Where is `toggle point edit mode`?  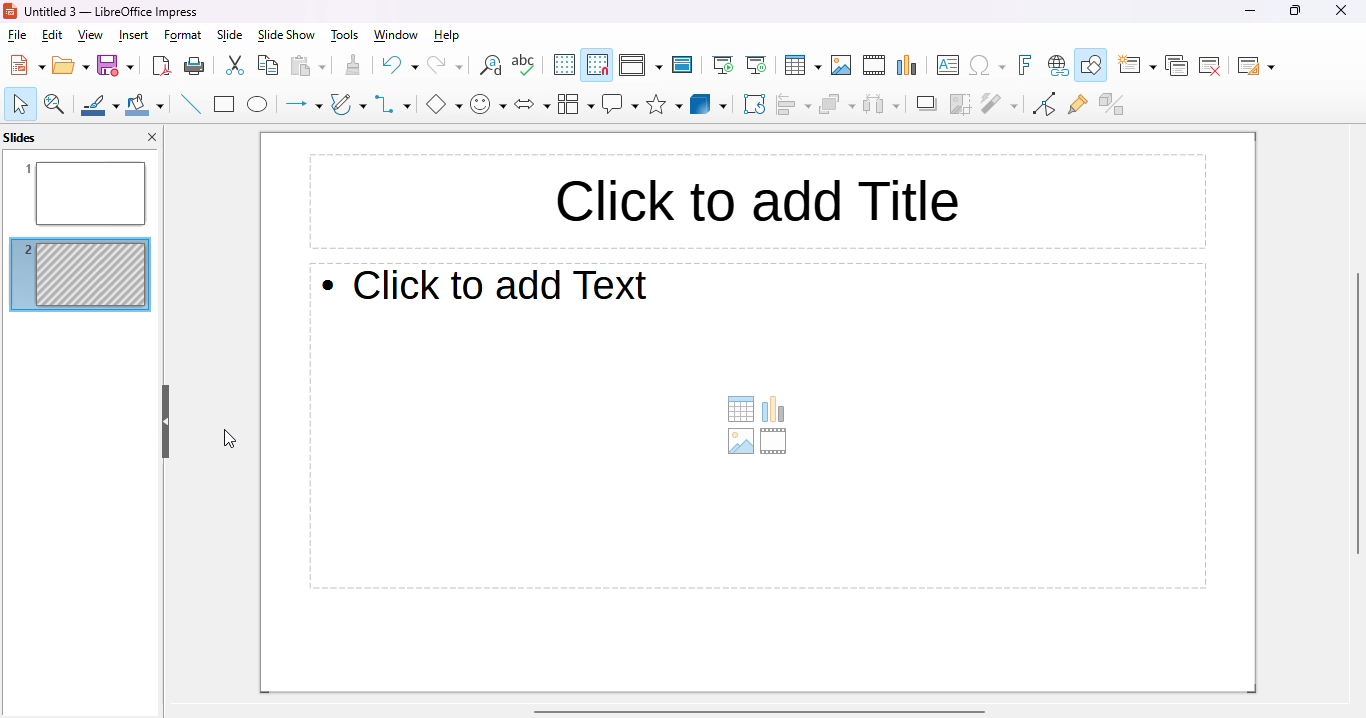
toggle point edit mode is located at coordinates (1046, 104).